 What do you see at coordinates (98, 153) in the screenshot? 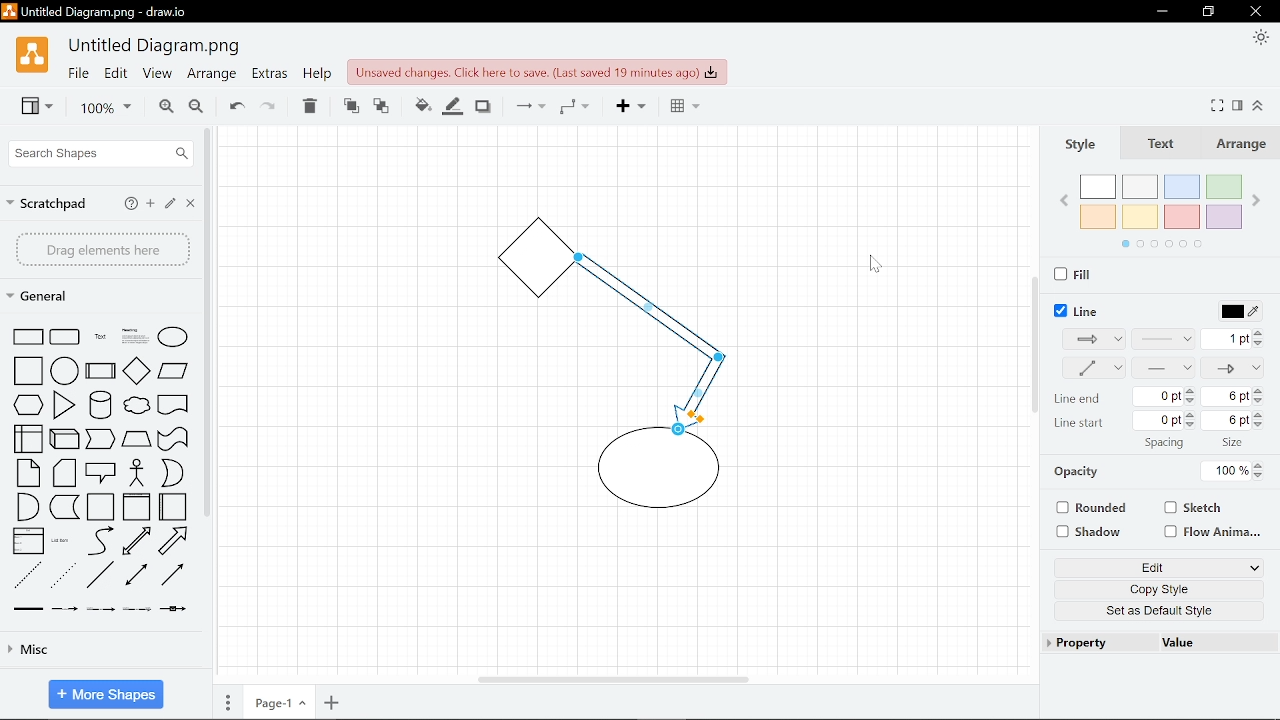
I see `Search shapes` at bounding box center [98, 153].